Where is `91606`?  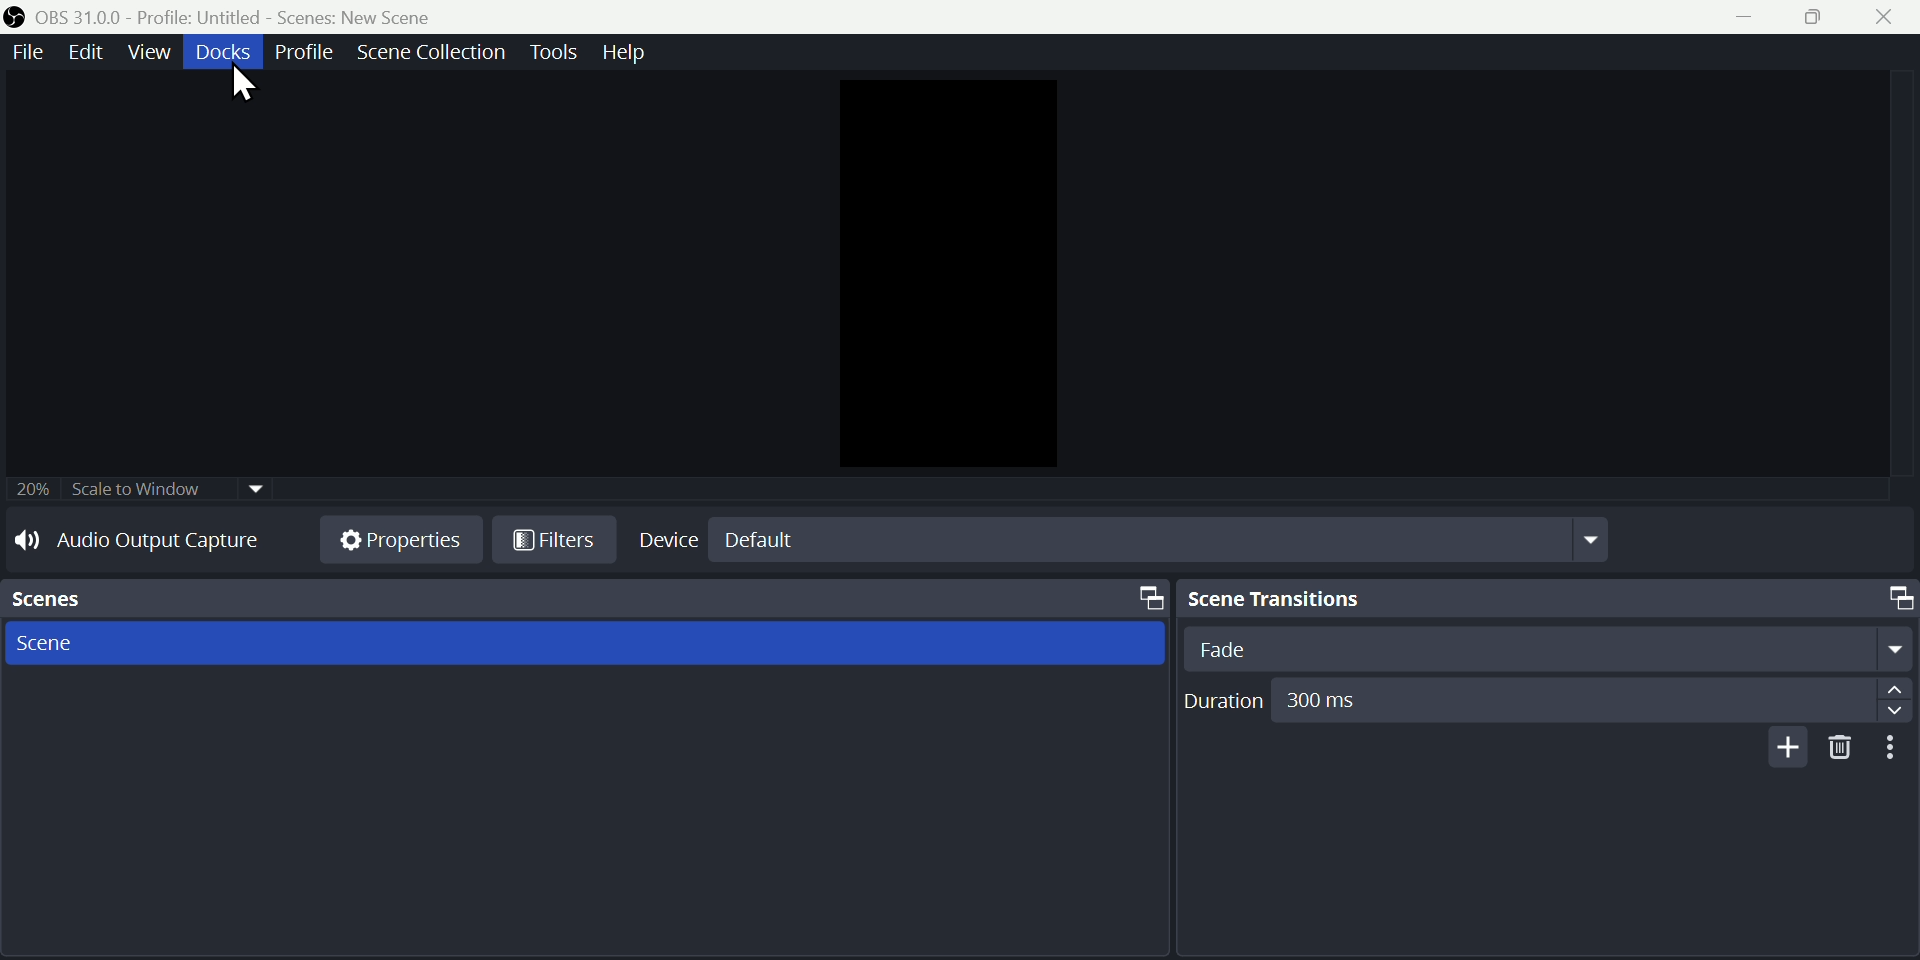 91606 is located at coordinates (231, 53).